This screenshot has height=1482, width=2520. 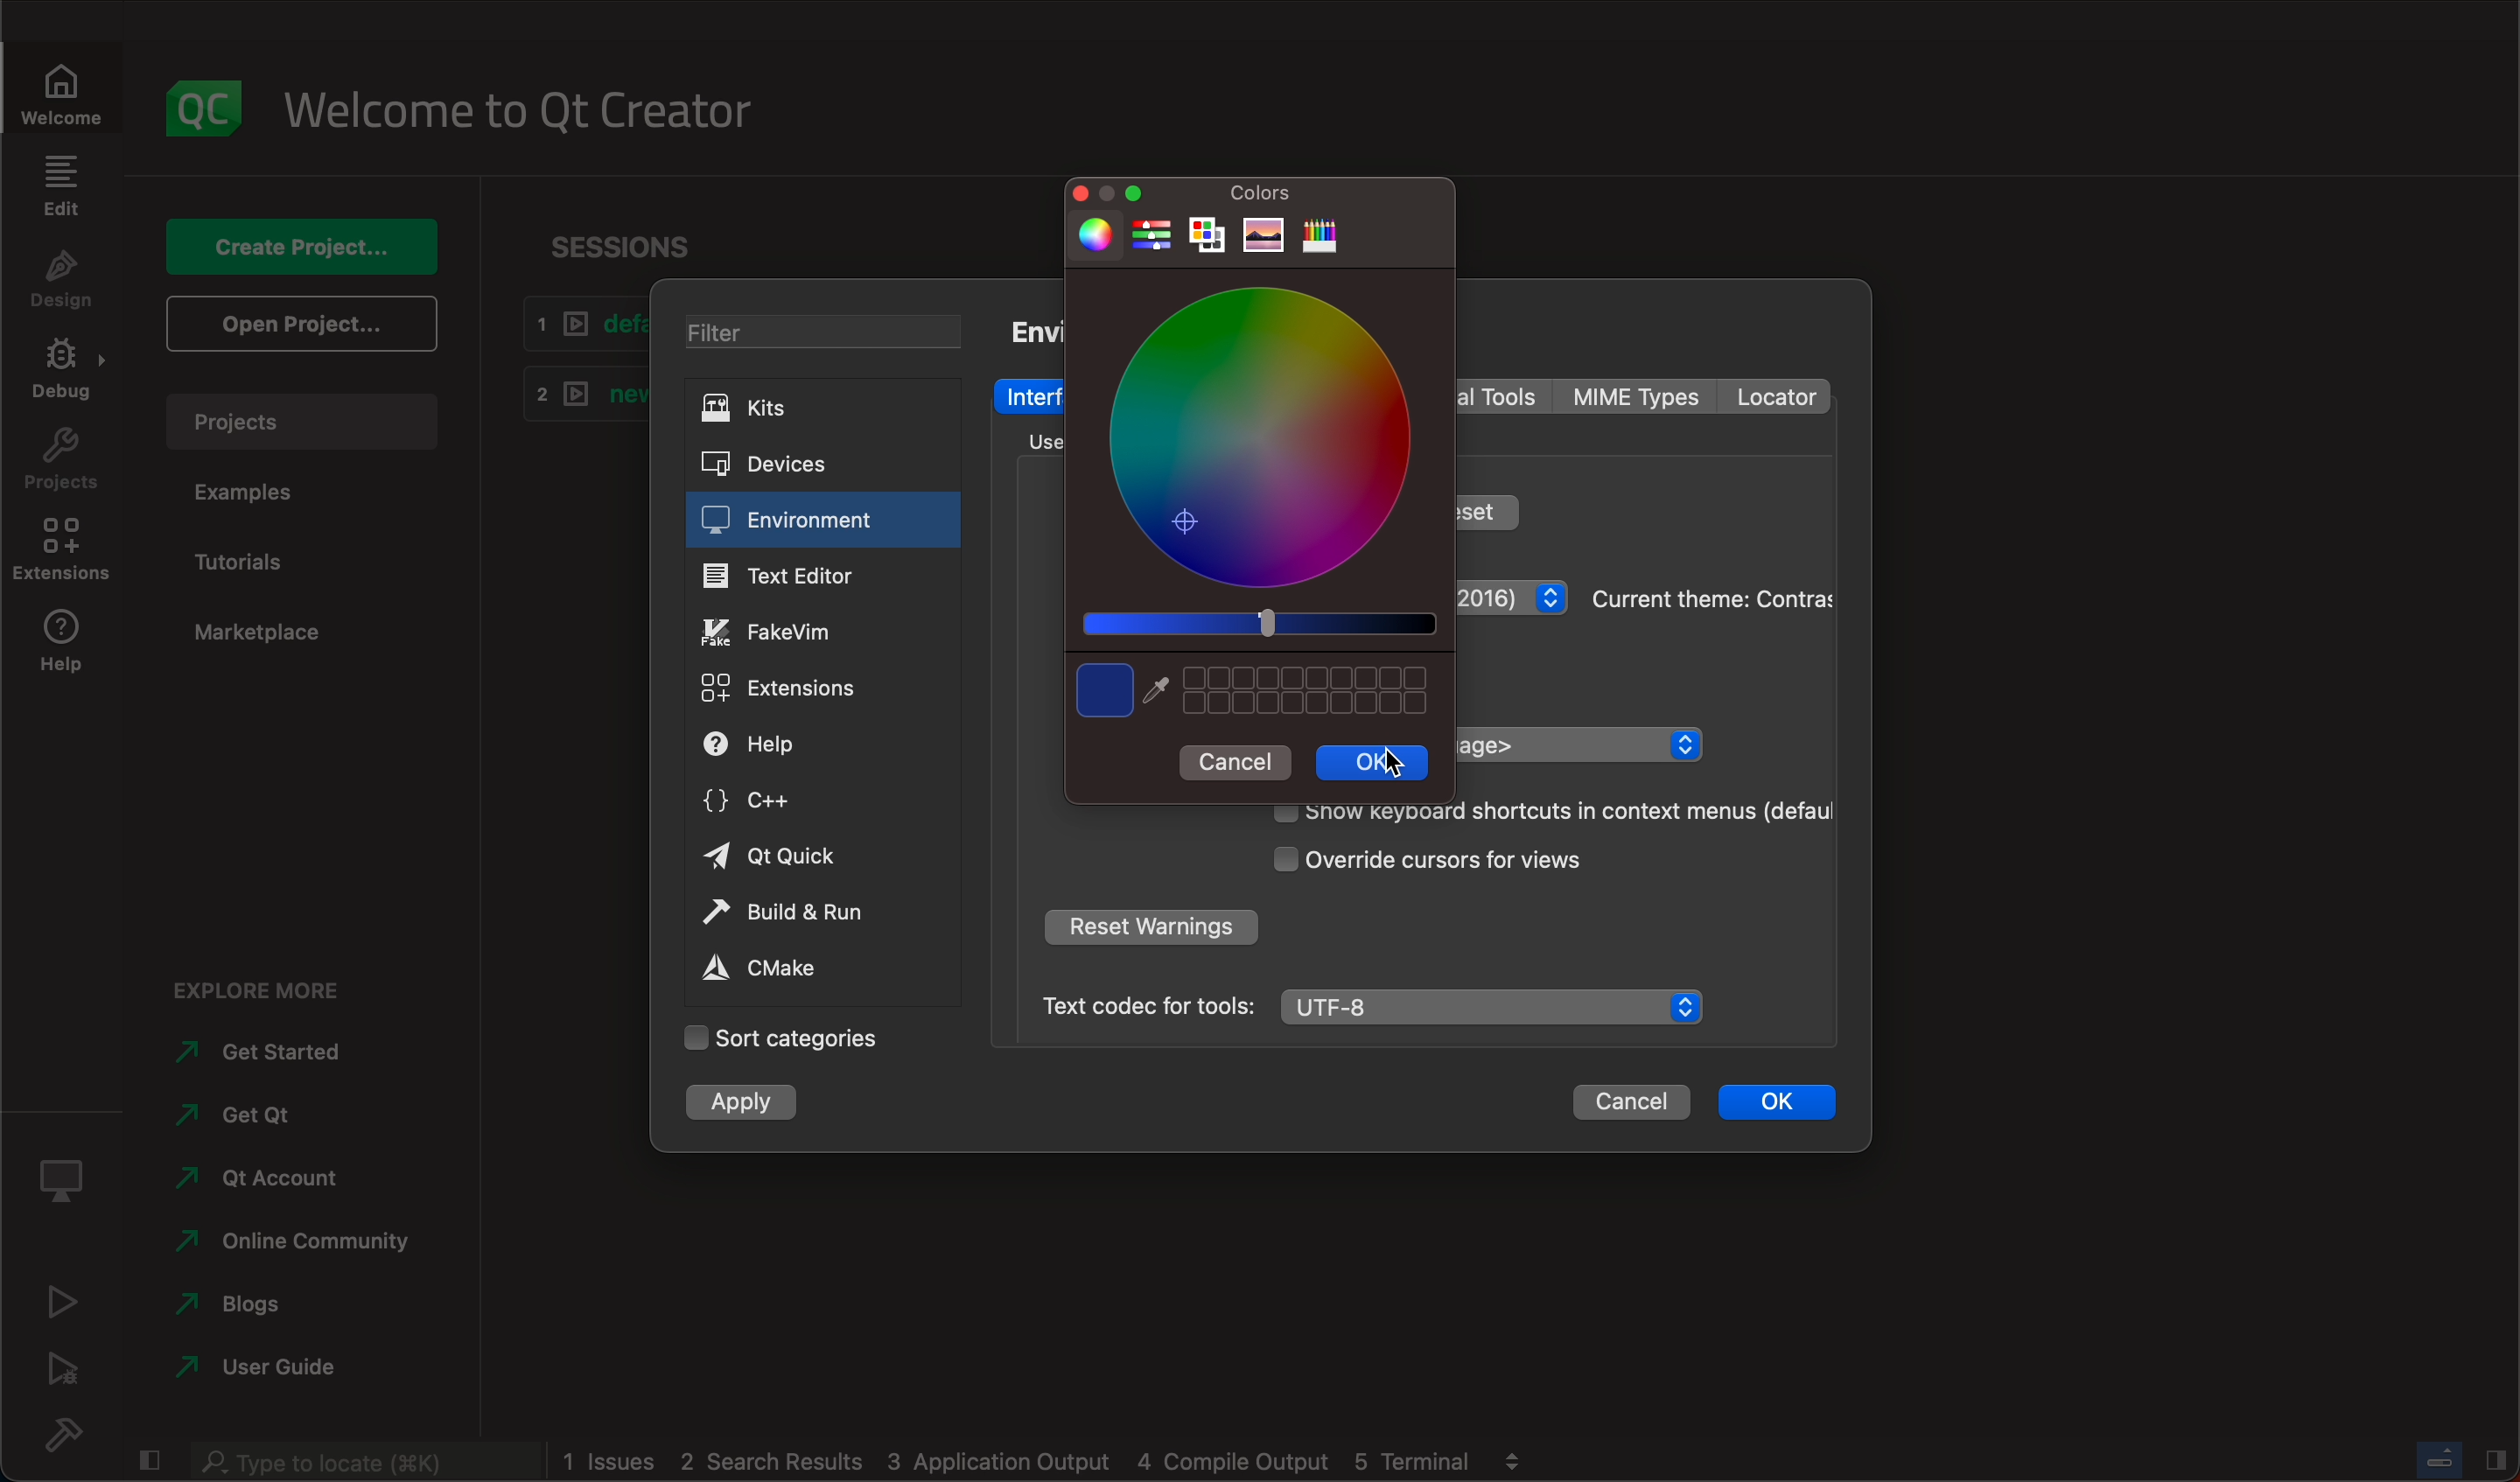 What do you see at coordinates (823, 574) in the screenshot?
I see `text editor` at bounding box center [823, 574].